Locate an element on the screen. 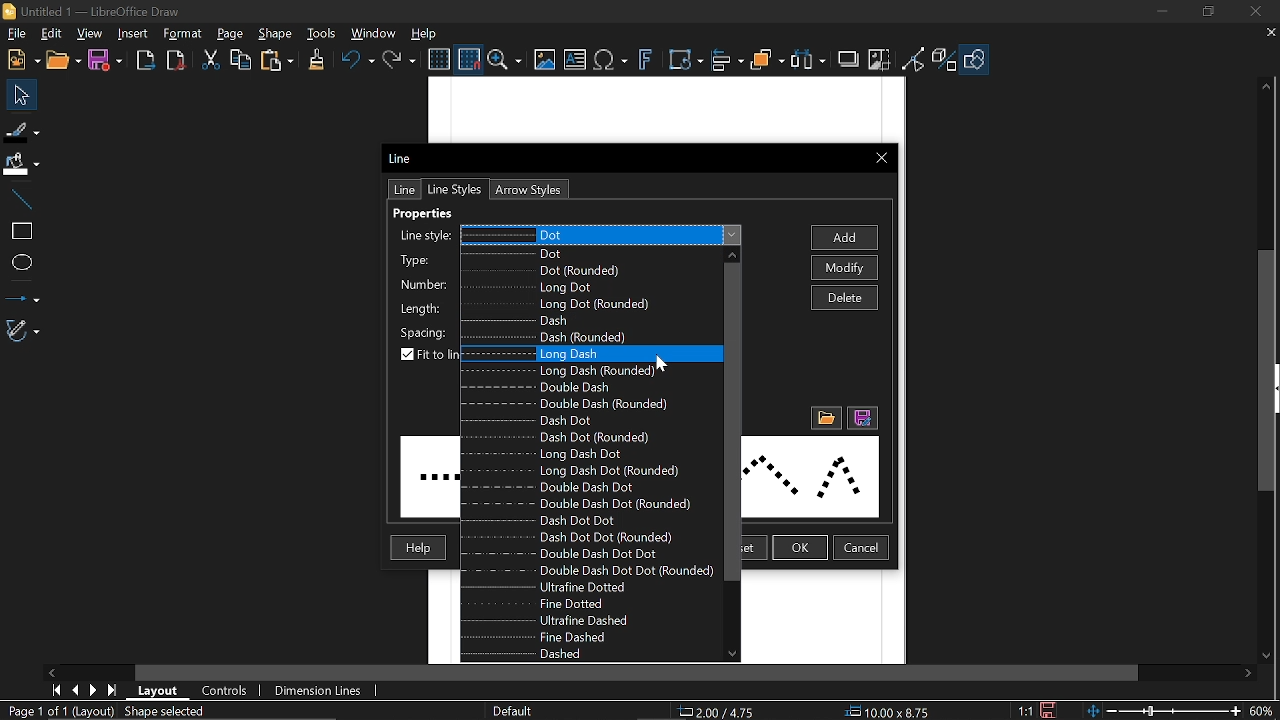 This screenshot has height=720, width=1280. Move right is located at coordinates (53, 672).